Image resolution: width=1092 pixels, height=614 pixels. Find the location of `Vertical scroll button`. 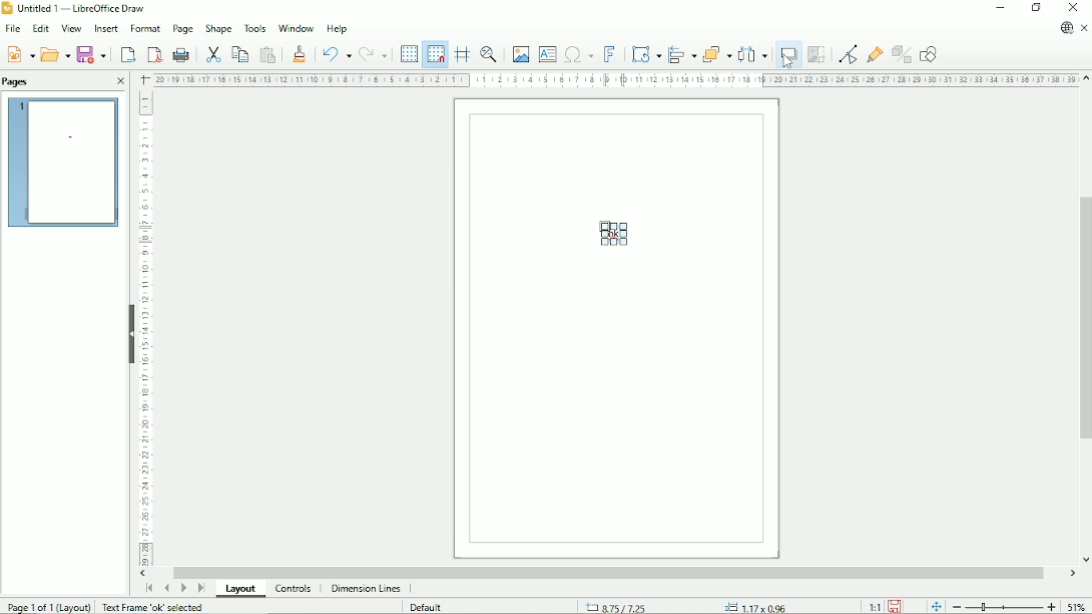

Vertical scroll button is located at coordinates (1084, 560).